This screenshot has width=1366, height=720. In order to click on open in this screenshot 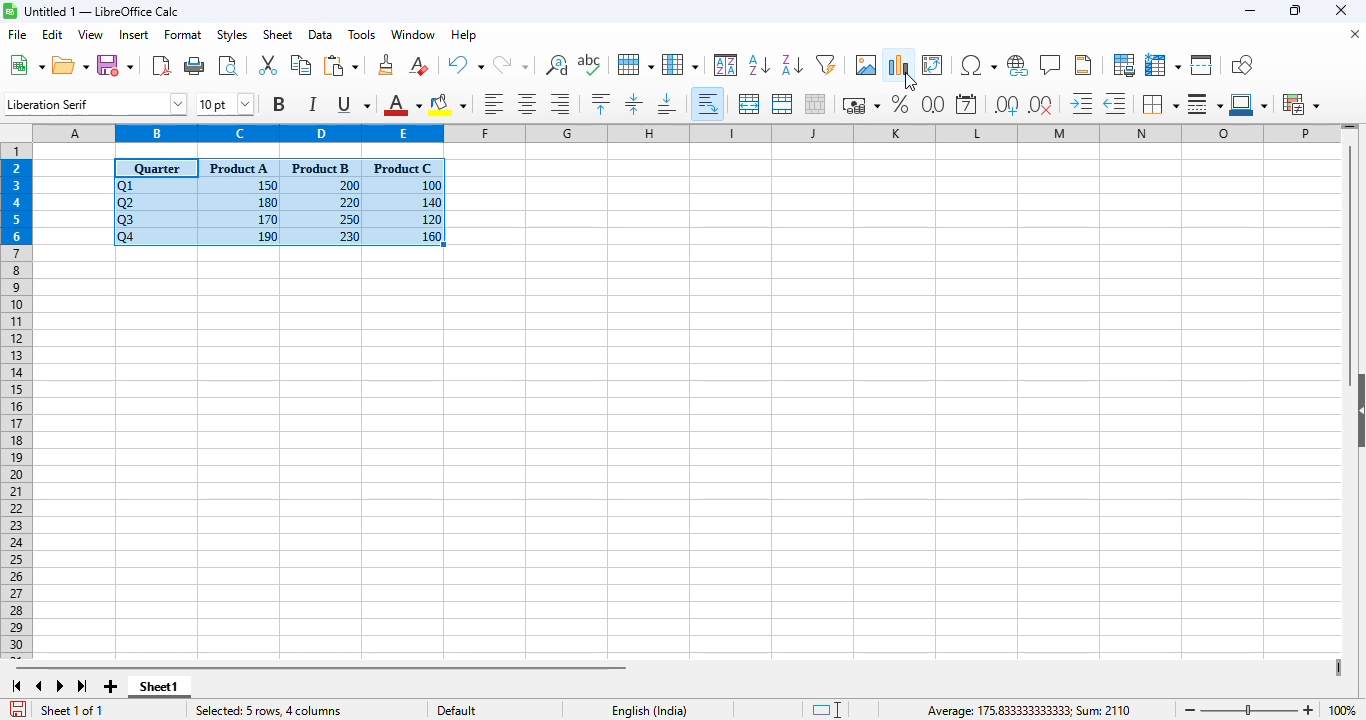, I will do `click(70, 65)`.